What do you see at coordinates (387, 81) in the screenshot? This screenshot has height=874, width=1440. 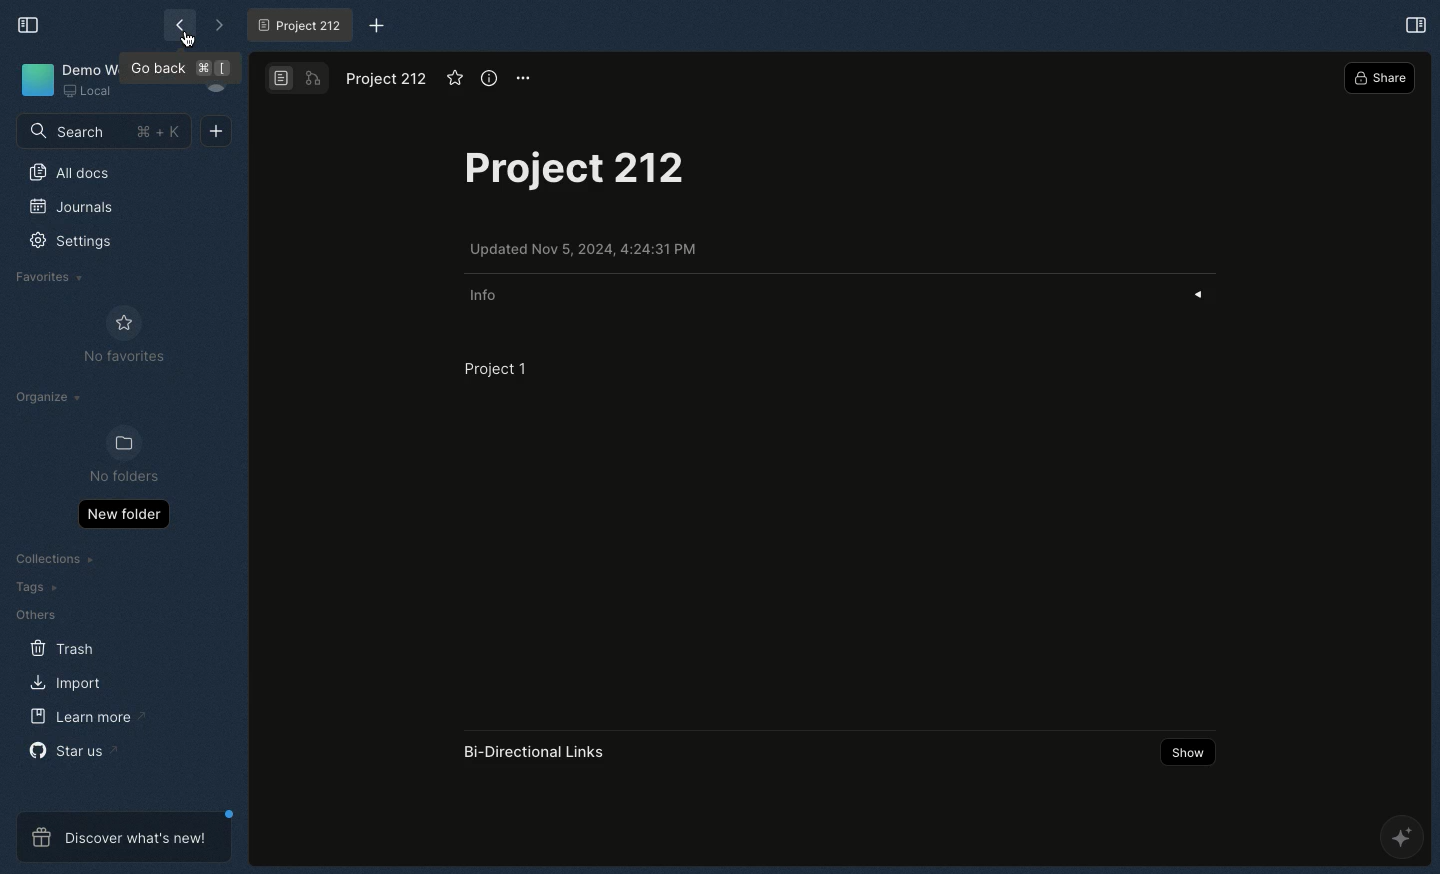 I see `Project 212` at bounding box center [387, 81].